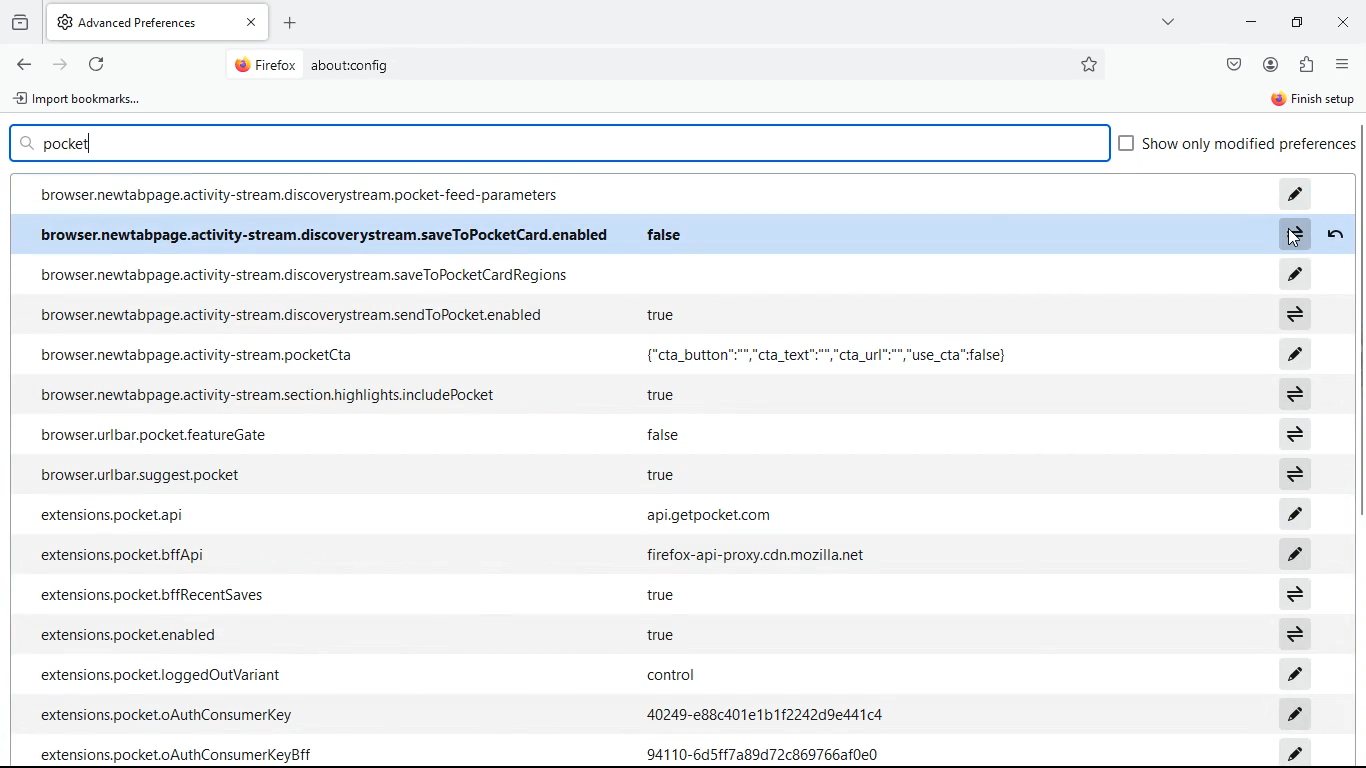 The width and height of the screenshot is (1366, 768). What do you see at coordinates (1297, 555) in the screenshot?
I see `edit` at bounding box center [1297, 555].